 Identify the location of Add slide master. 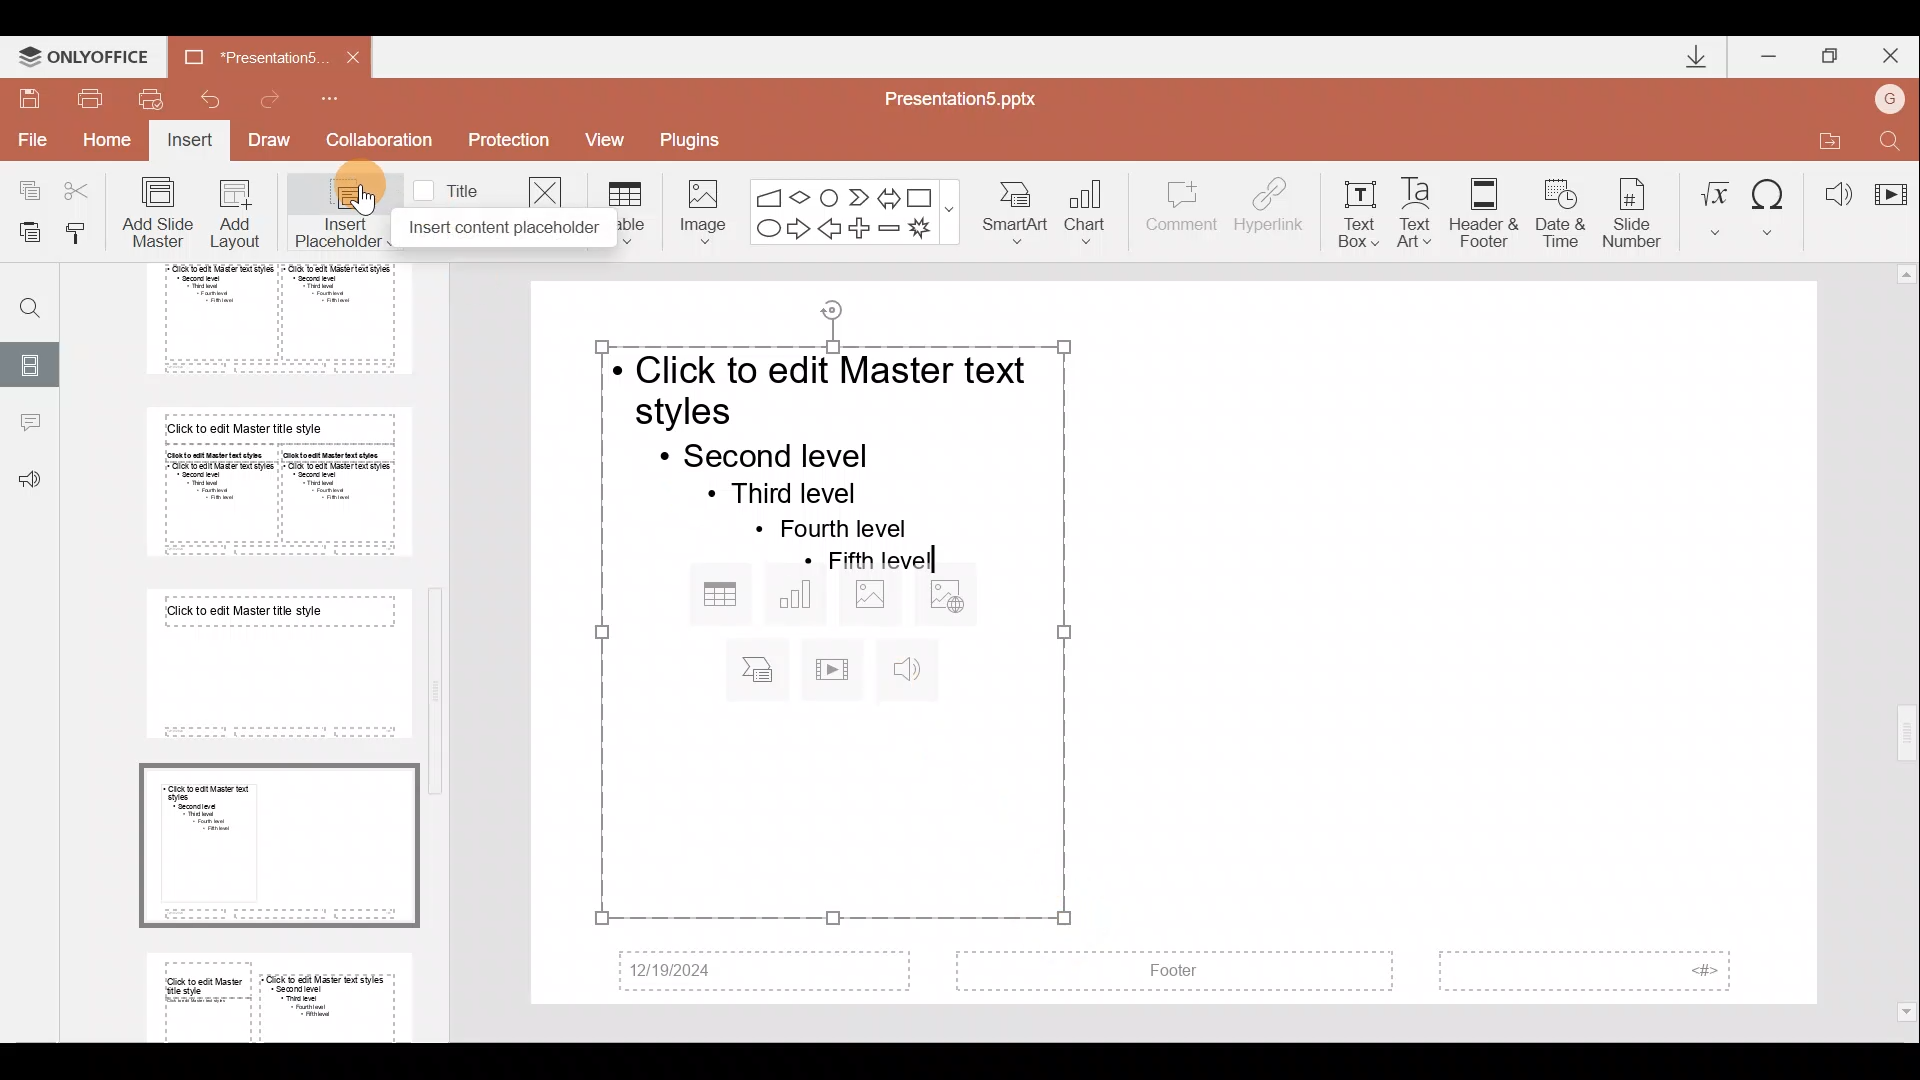
(162, 213).